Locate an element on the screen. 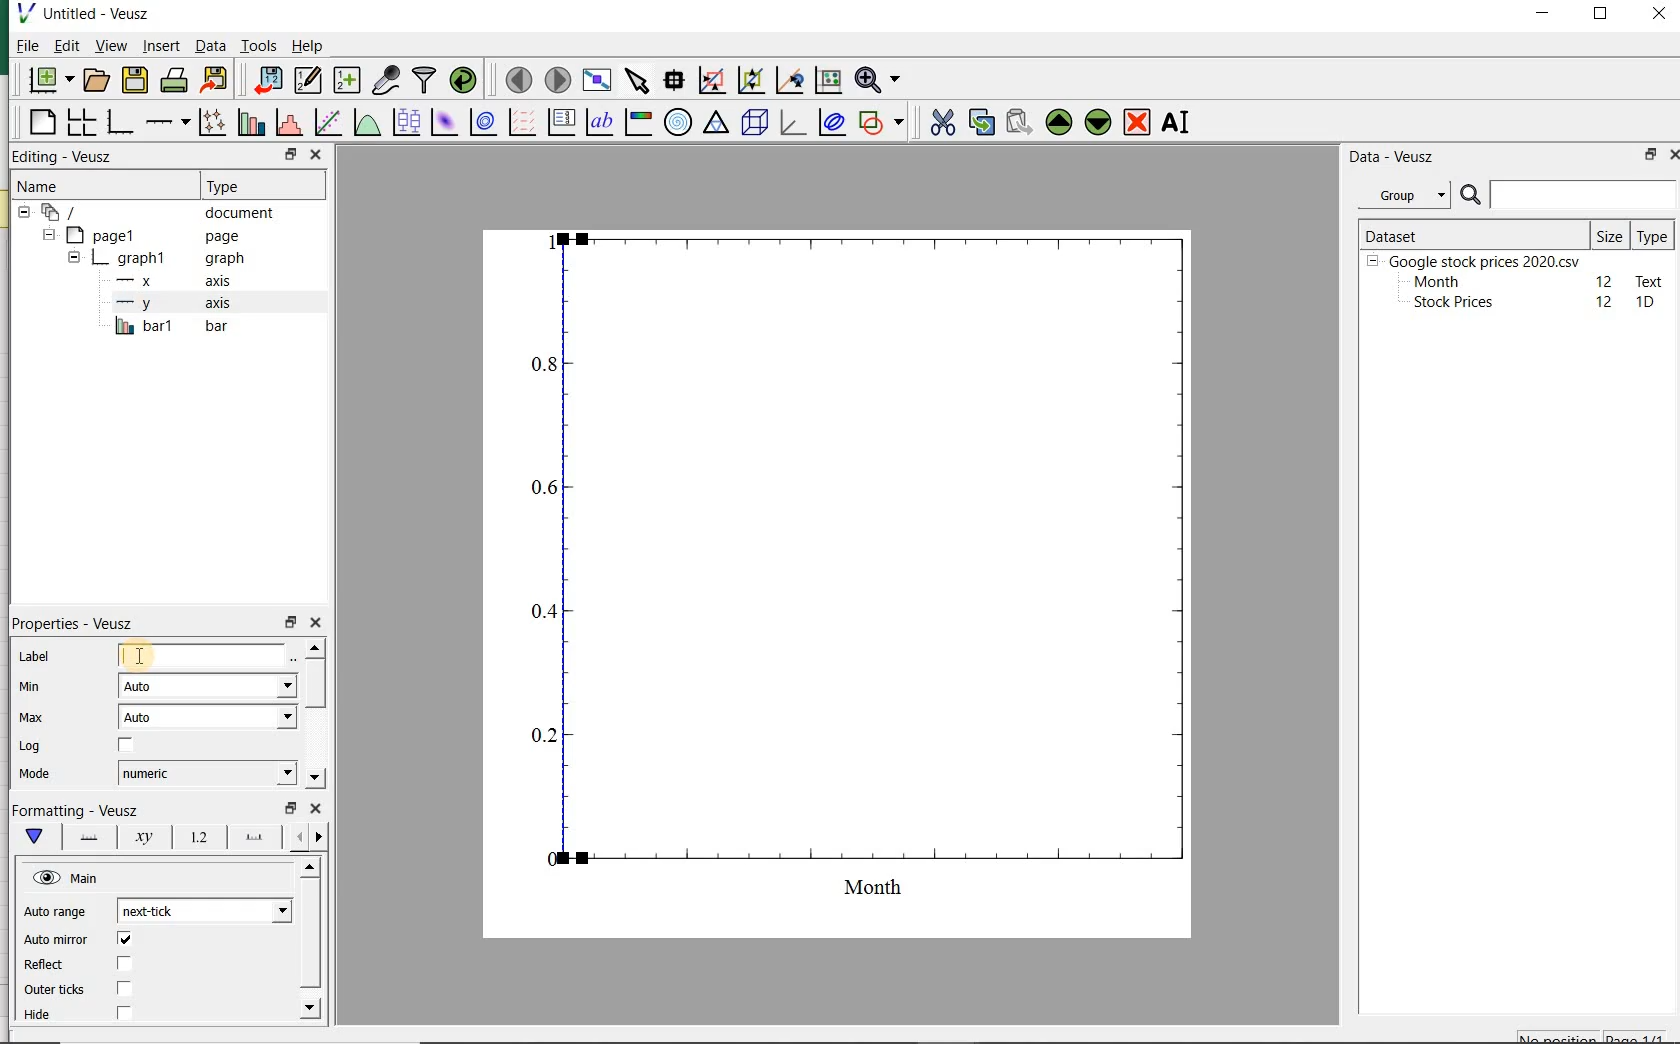  maximize is located at coordinates (1604, 16).